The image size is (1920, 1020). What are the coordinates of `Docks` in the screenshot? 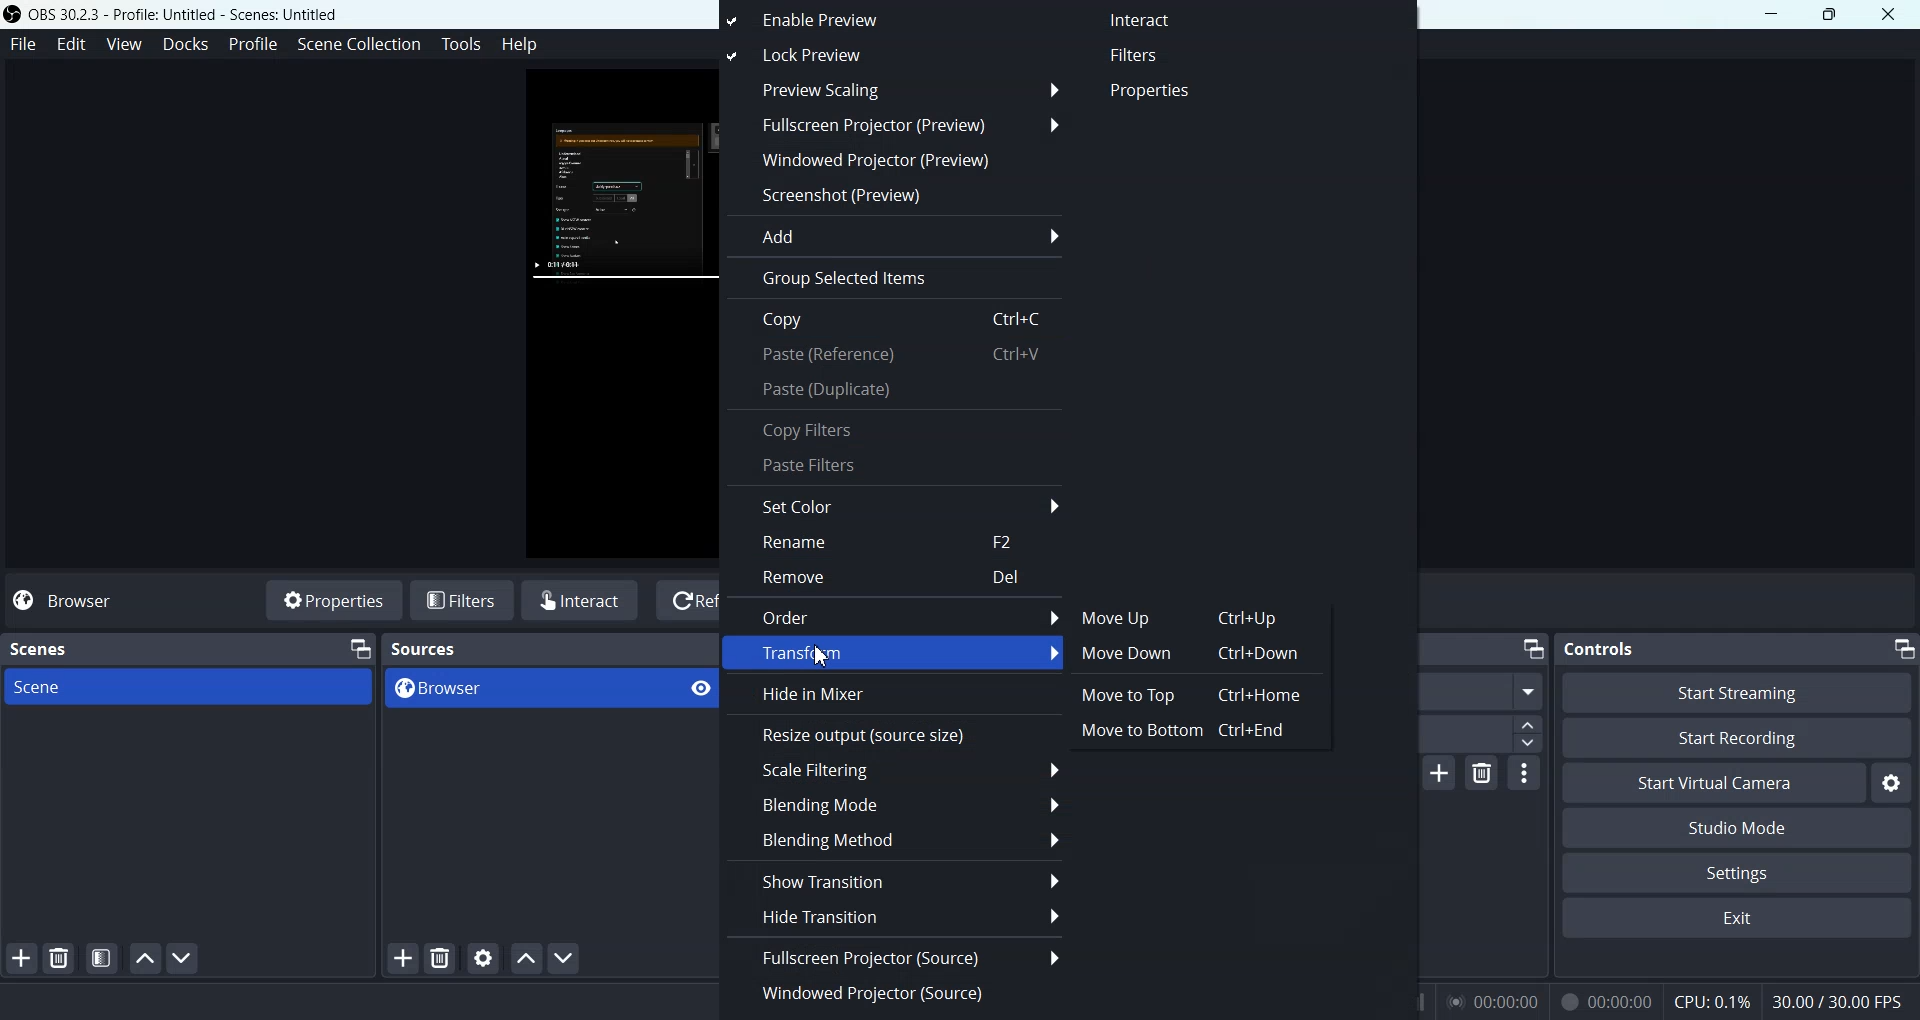 It's located at (188, 45).